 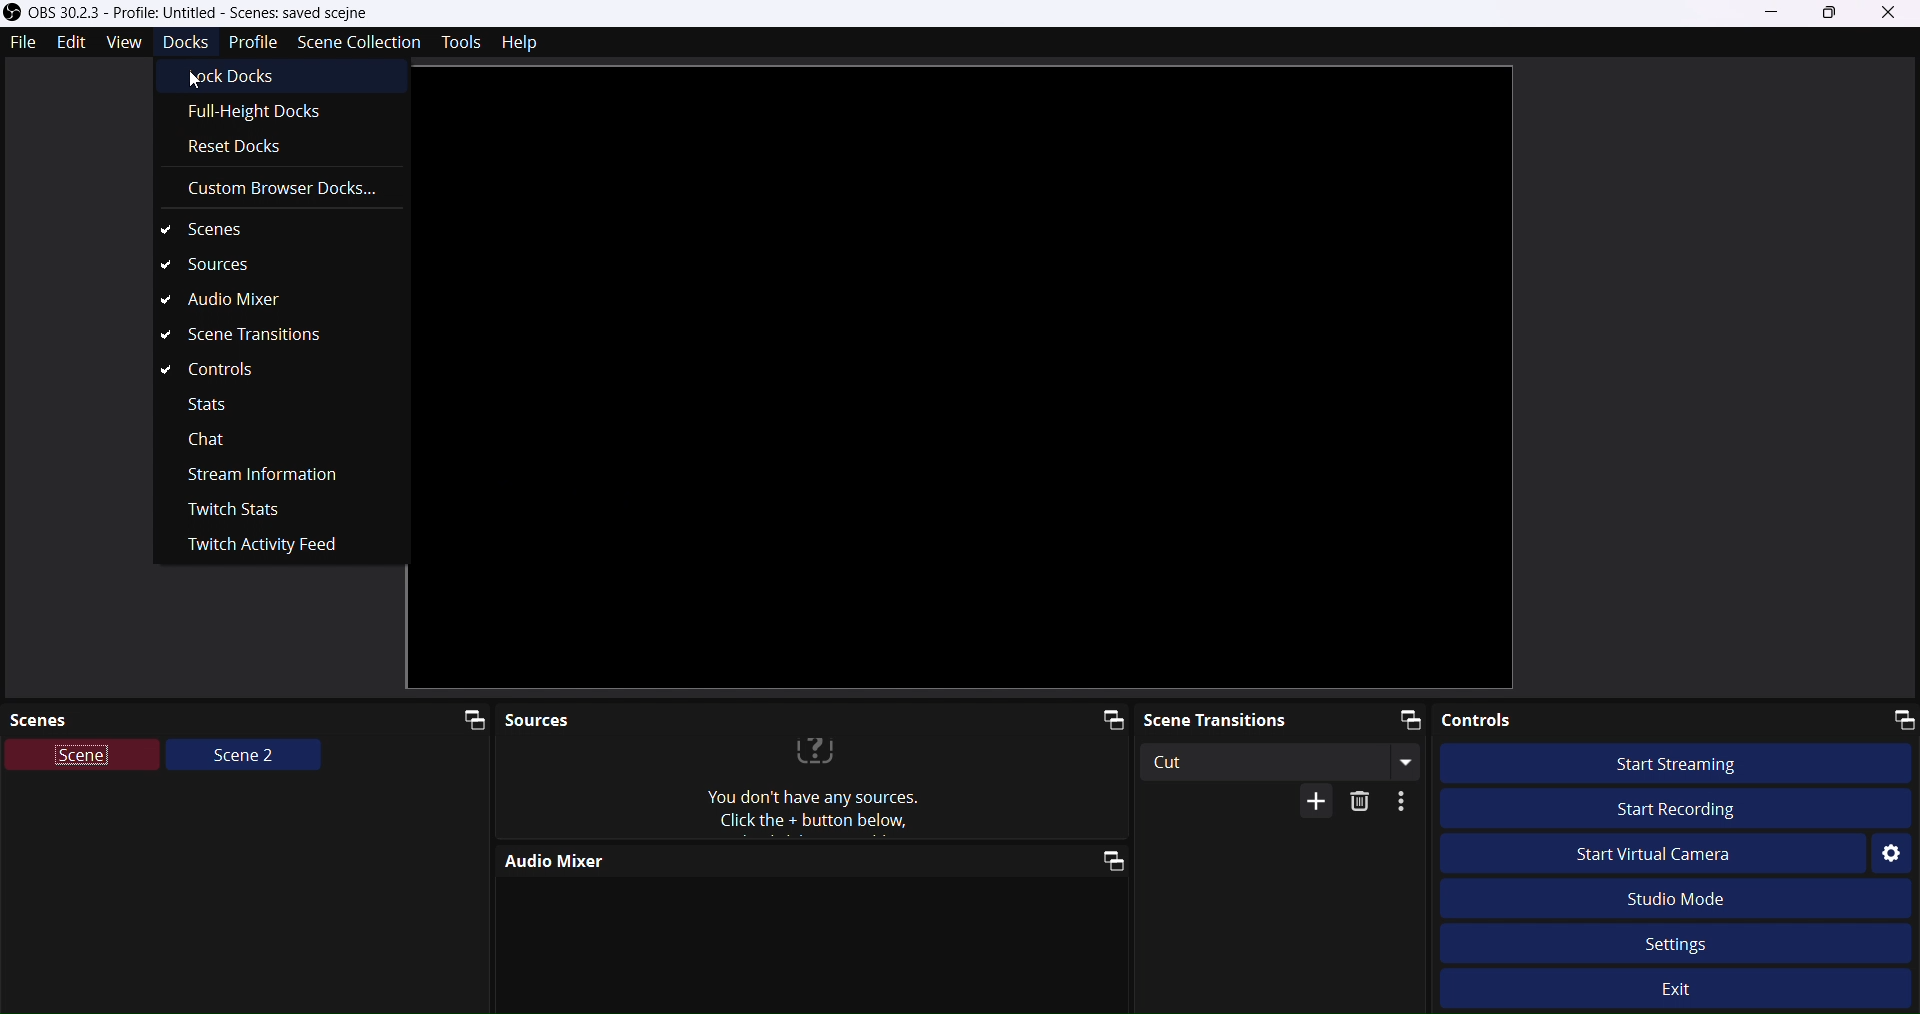 What do you see at coordinates (746, 715) in the screenshot?
I see `Sources` at bounding box center [746, 715].